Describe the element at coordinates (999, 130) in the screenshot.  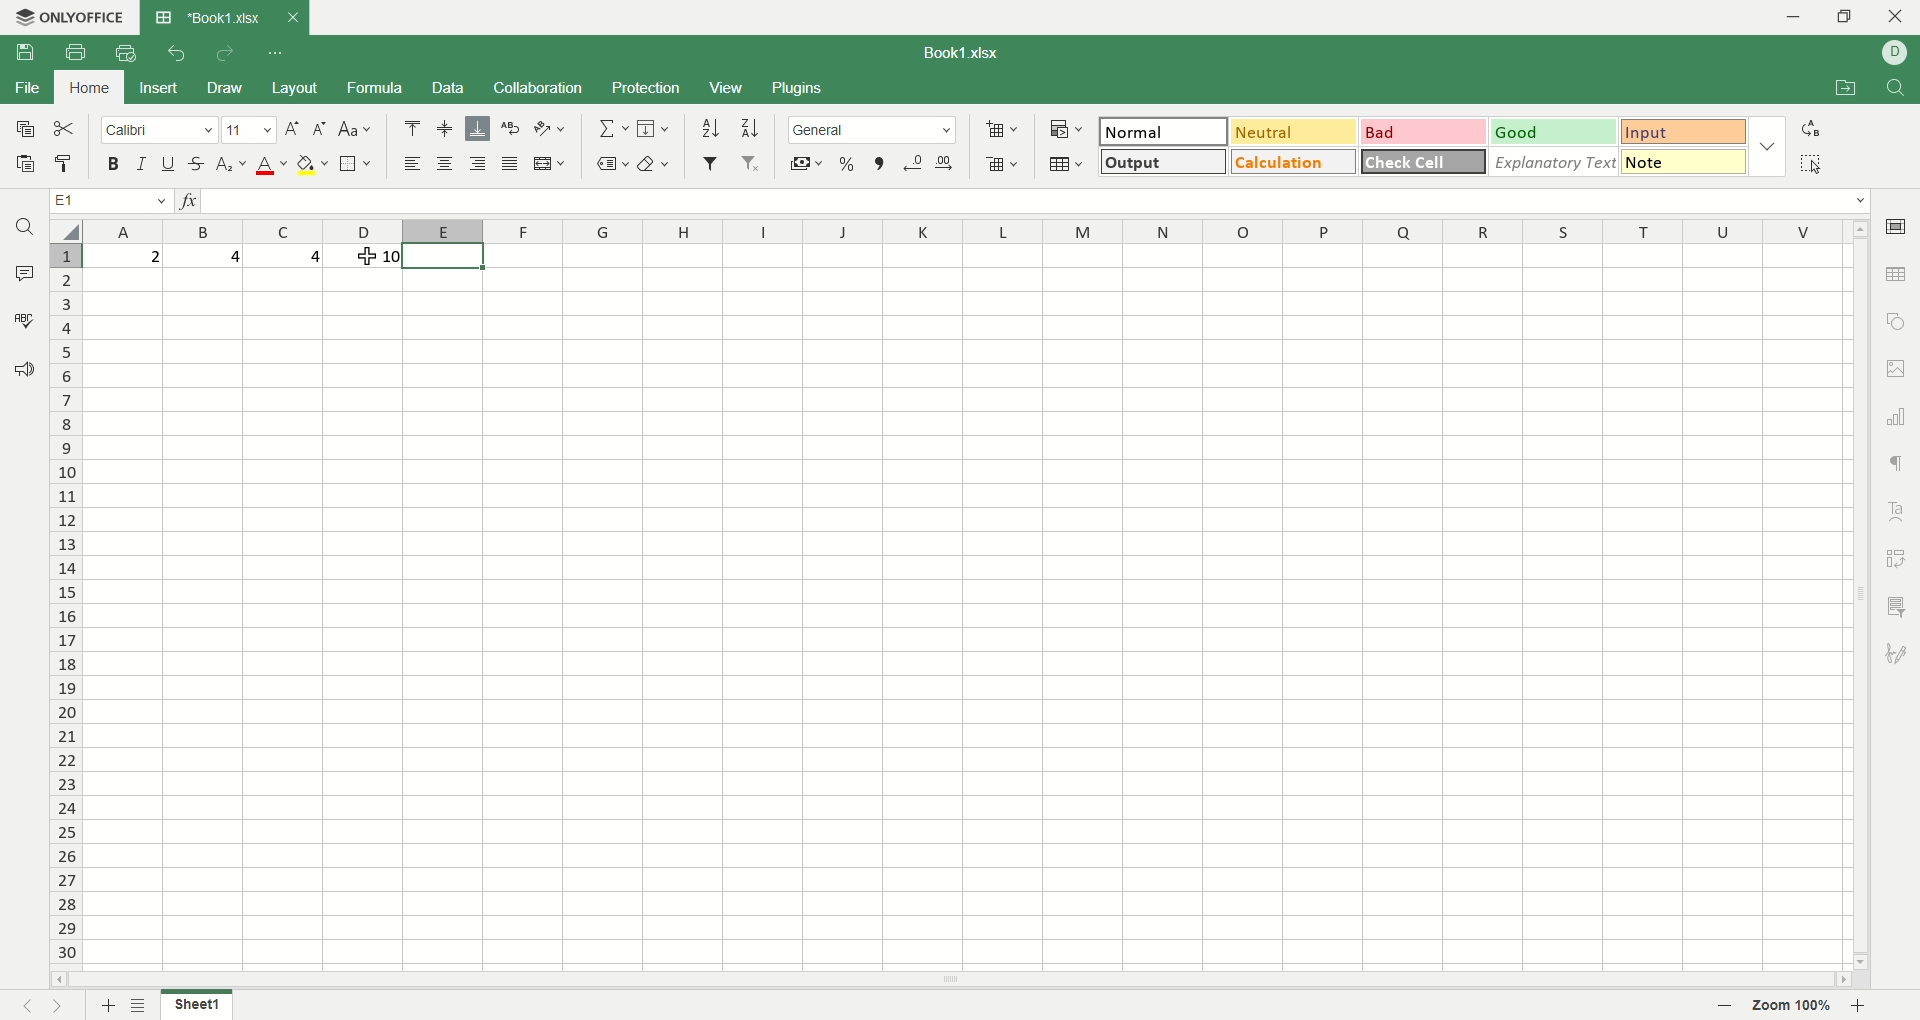
I see `add cell` at that location.